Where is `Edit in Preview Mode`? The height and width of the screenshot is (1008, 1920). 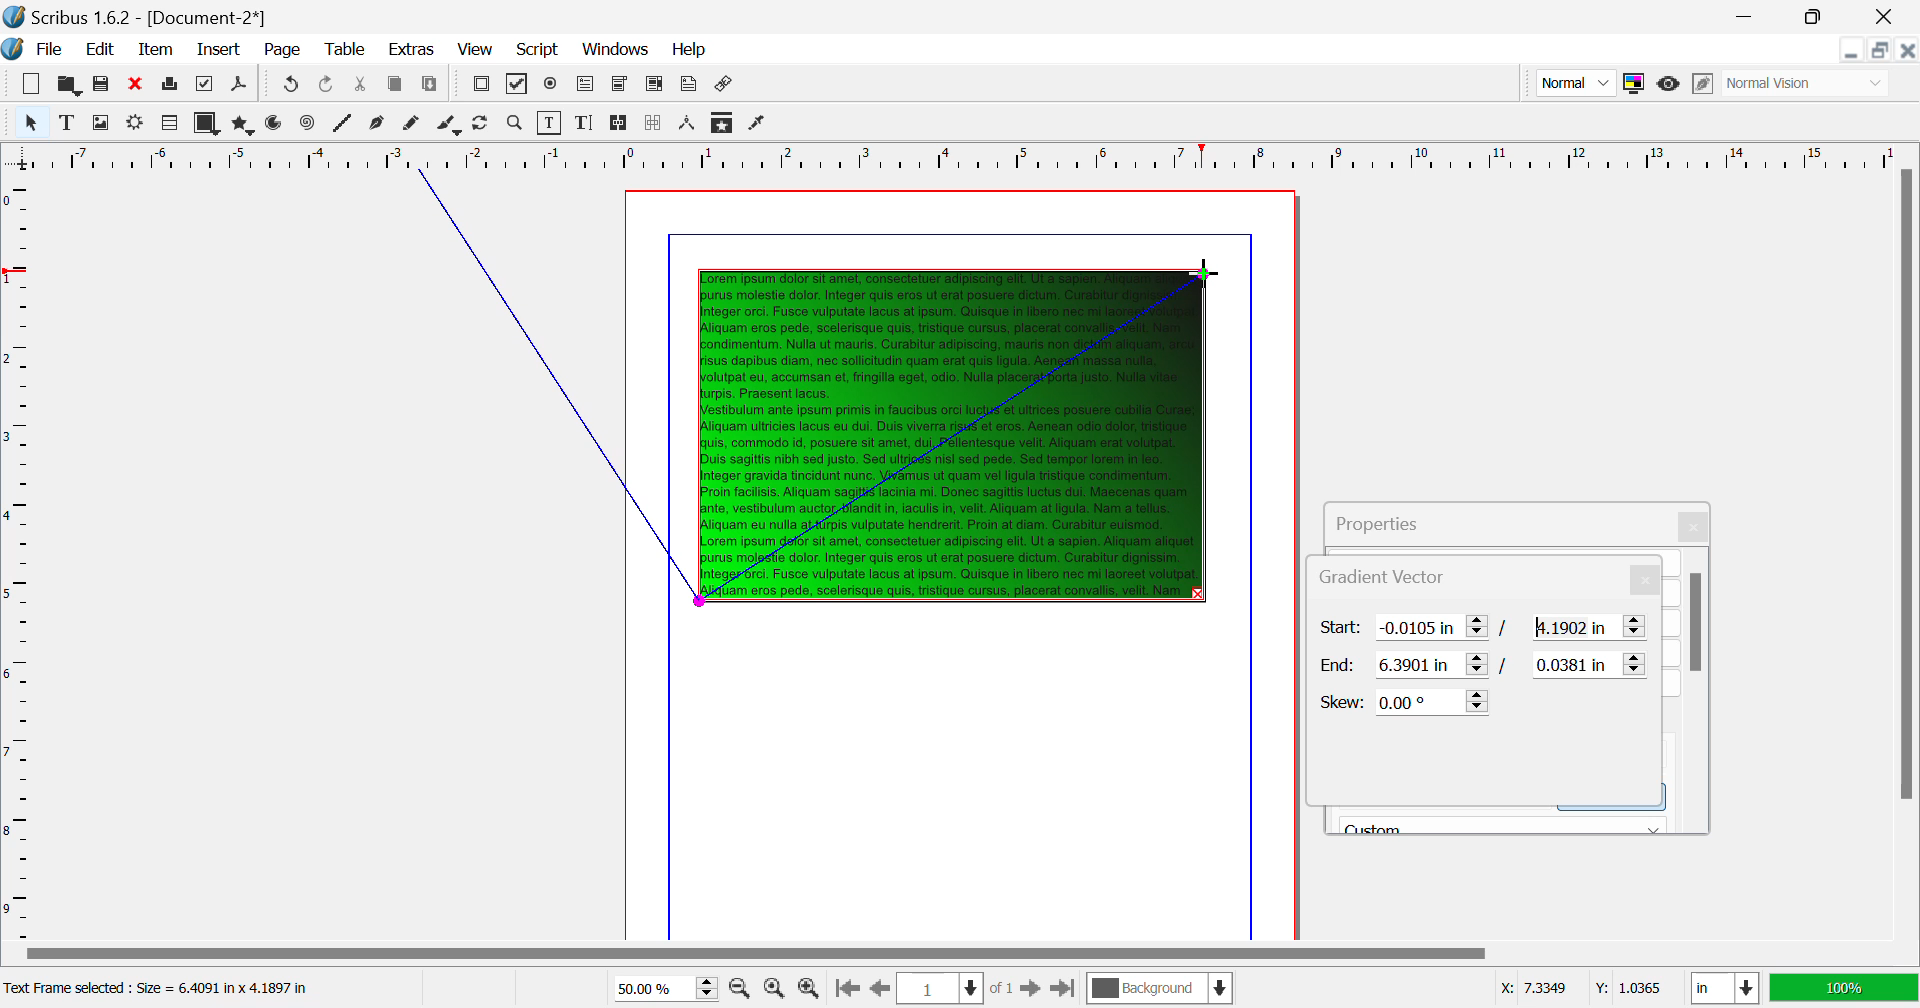
Edit in Preview Mode is located at coordinates (1705, 84).